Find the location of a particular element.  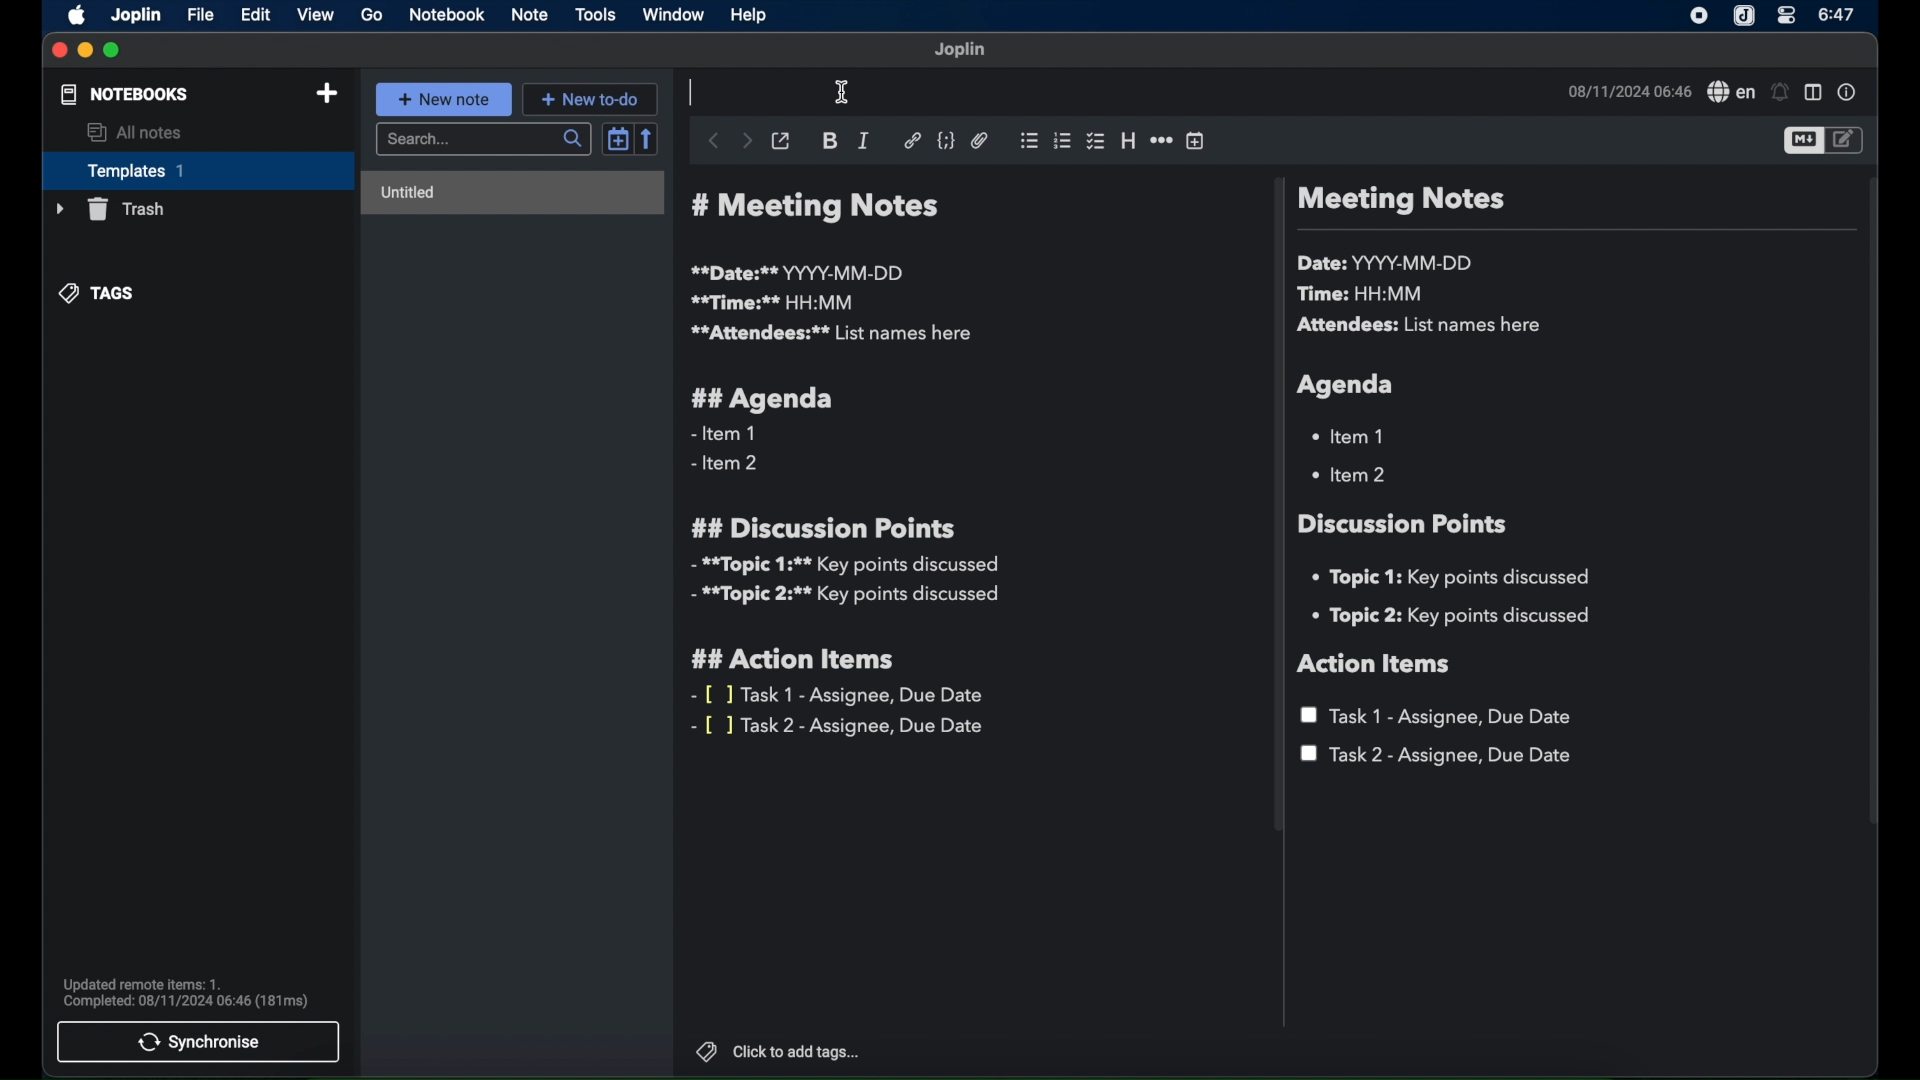

time: HH:MM is located at coordinates (1365, 295).